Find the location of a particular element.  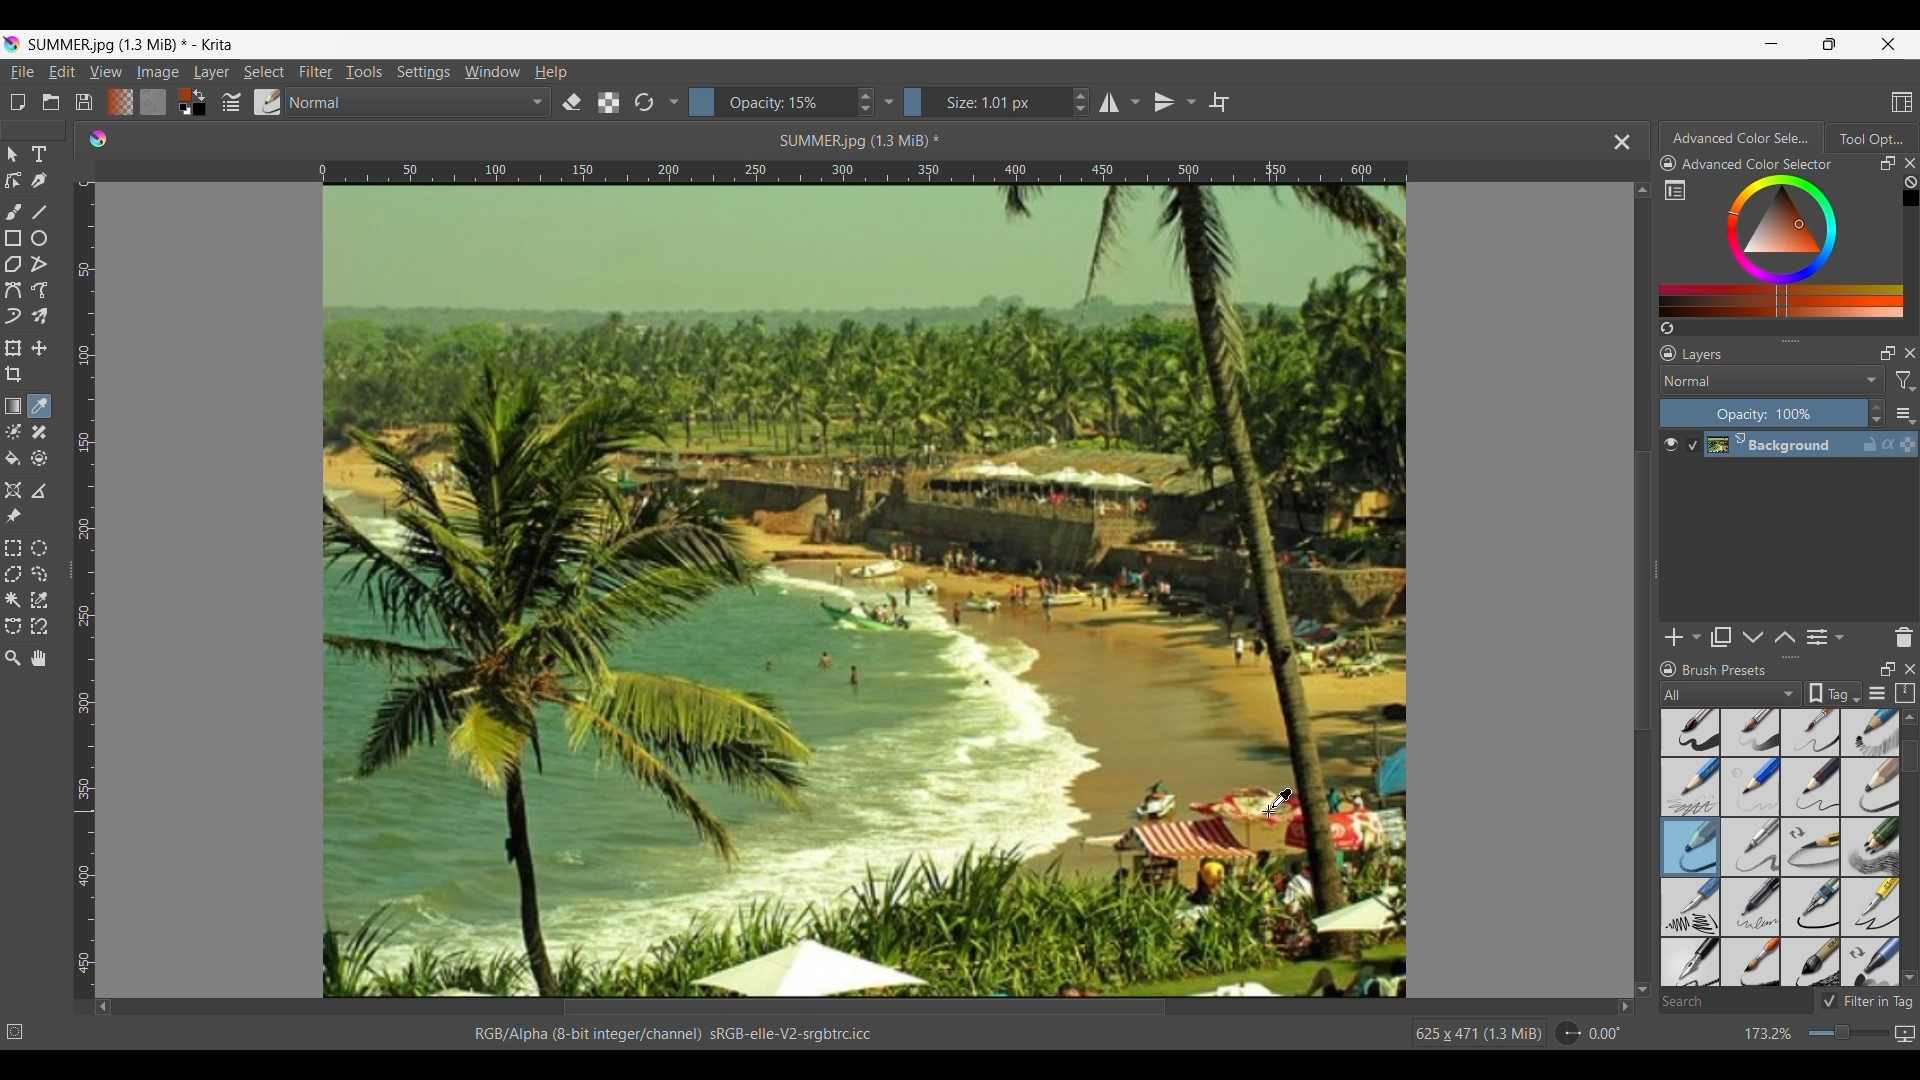

Advanced Color Selector is located at coordinates (1741, 138).